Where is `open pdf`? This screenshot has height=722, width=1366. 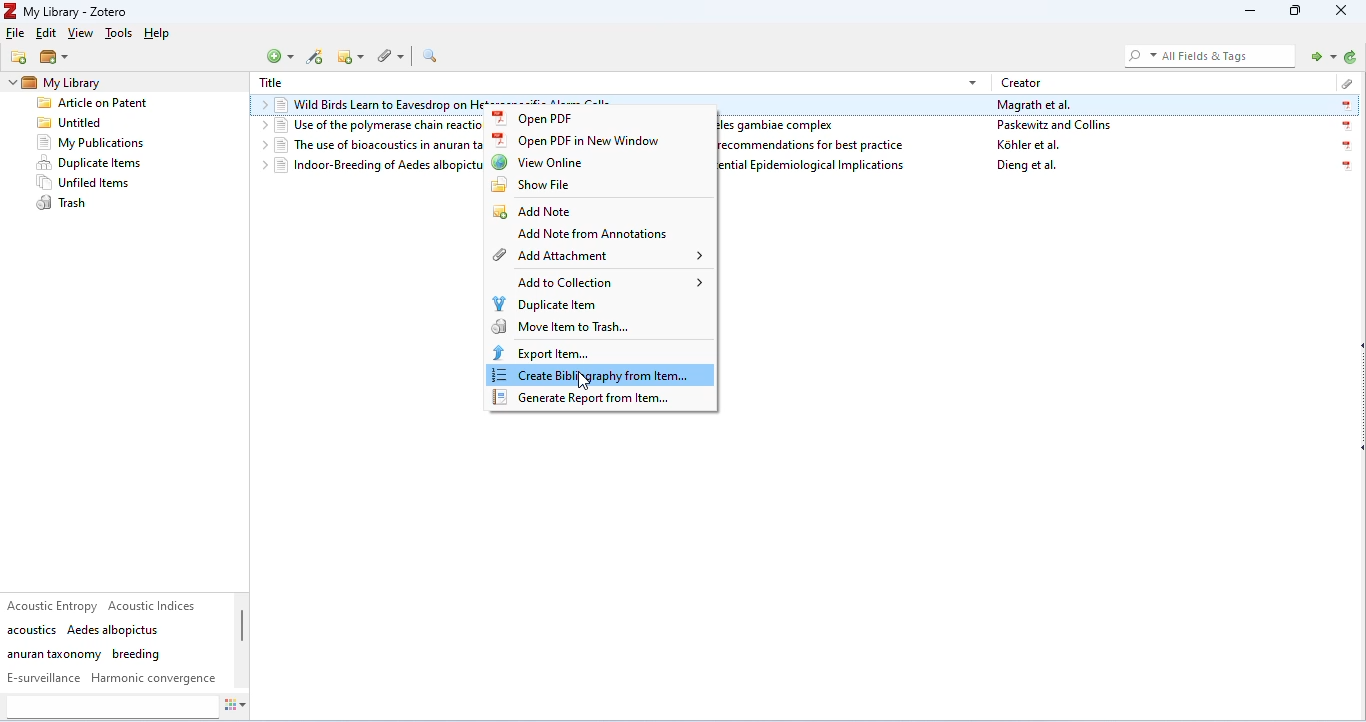
open pdf is located at coordinates (540, 118).